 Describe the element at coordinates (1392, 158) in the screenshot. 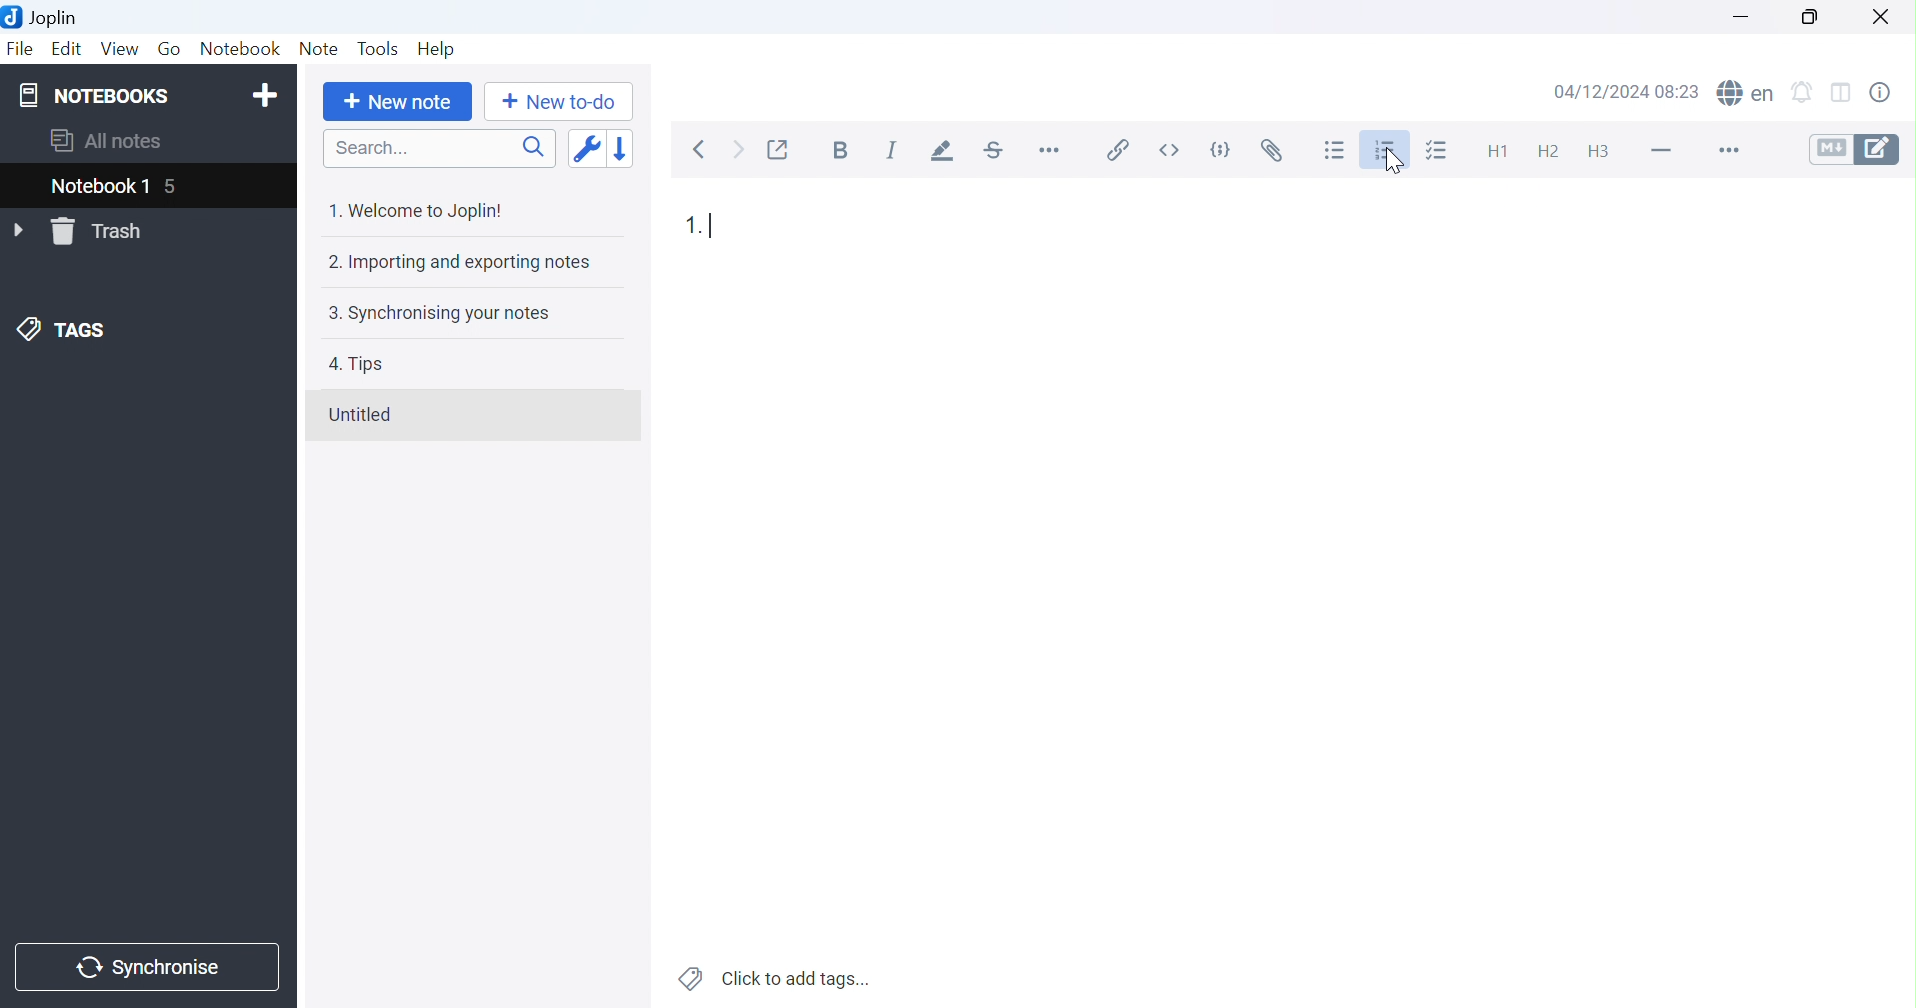

I see `Cursor` at that location.